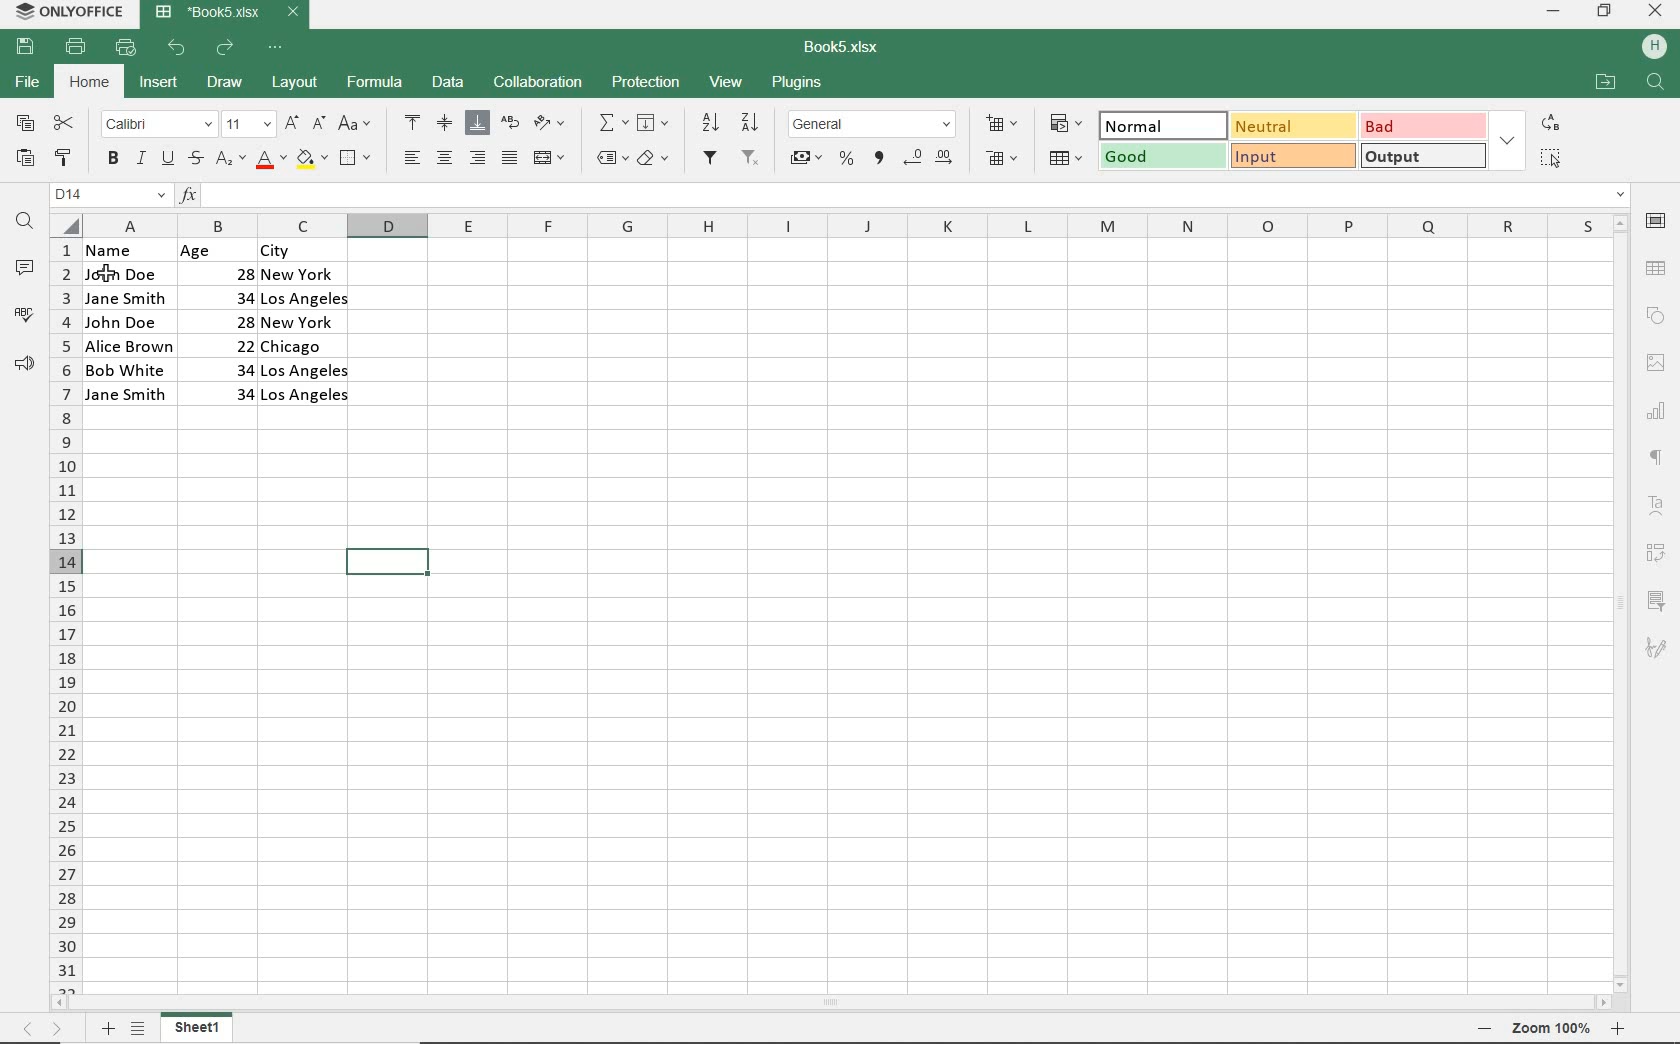 The image size is (1680, 1044). Describe the element at coordinates (752, 156) in the screenshot. I see `REMOVE FILTER` at that location.